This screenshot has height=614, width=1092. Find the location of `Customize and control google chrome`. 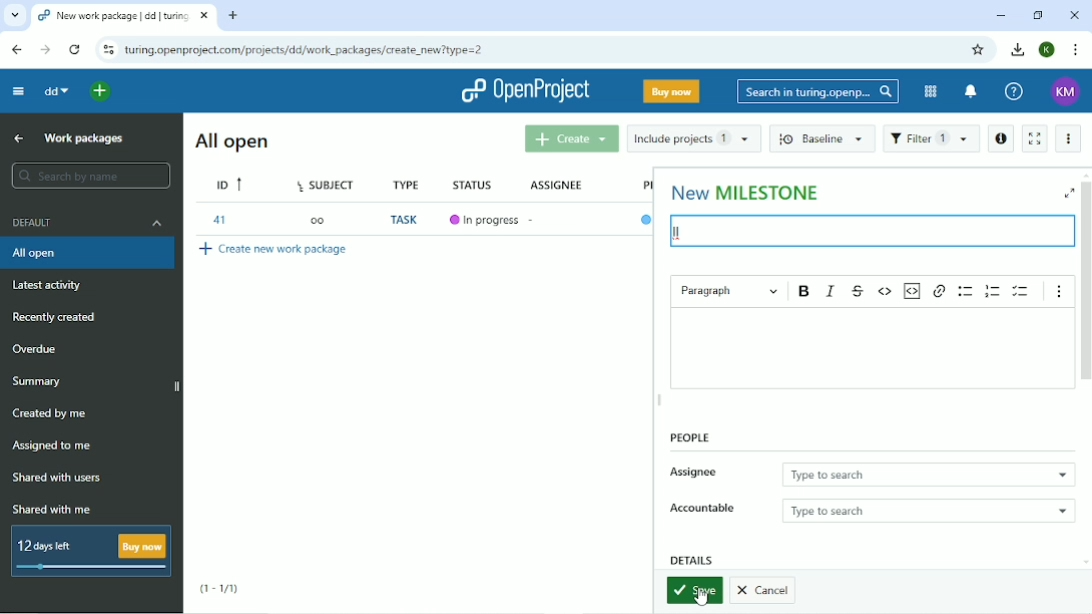

Customize and control google chrome is located at coordinates (1076, 50).